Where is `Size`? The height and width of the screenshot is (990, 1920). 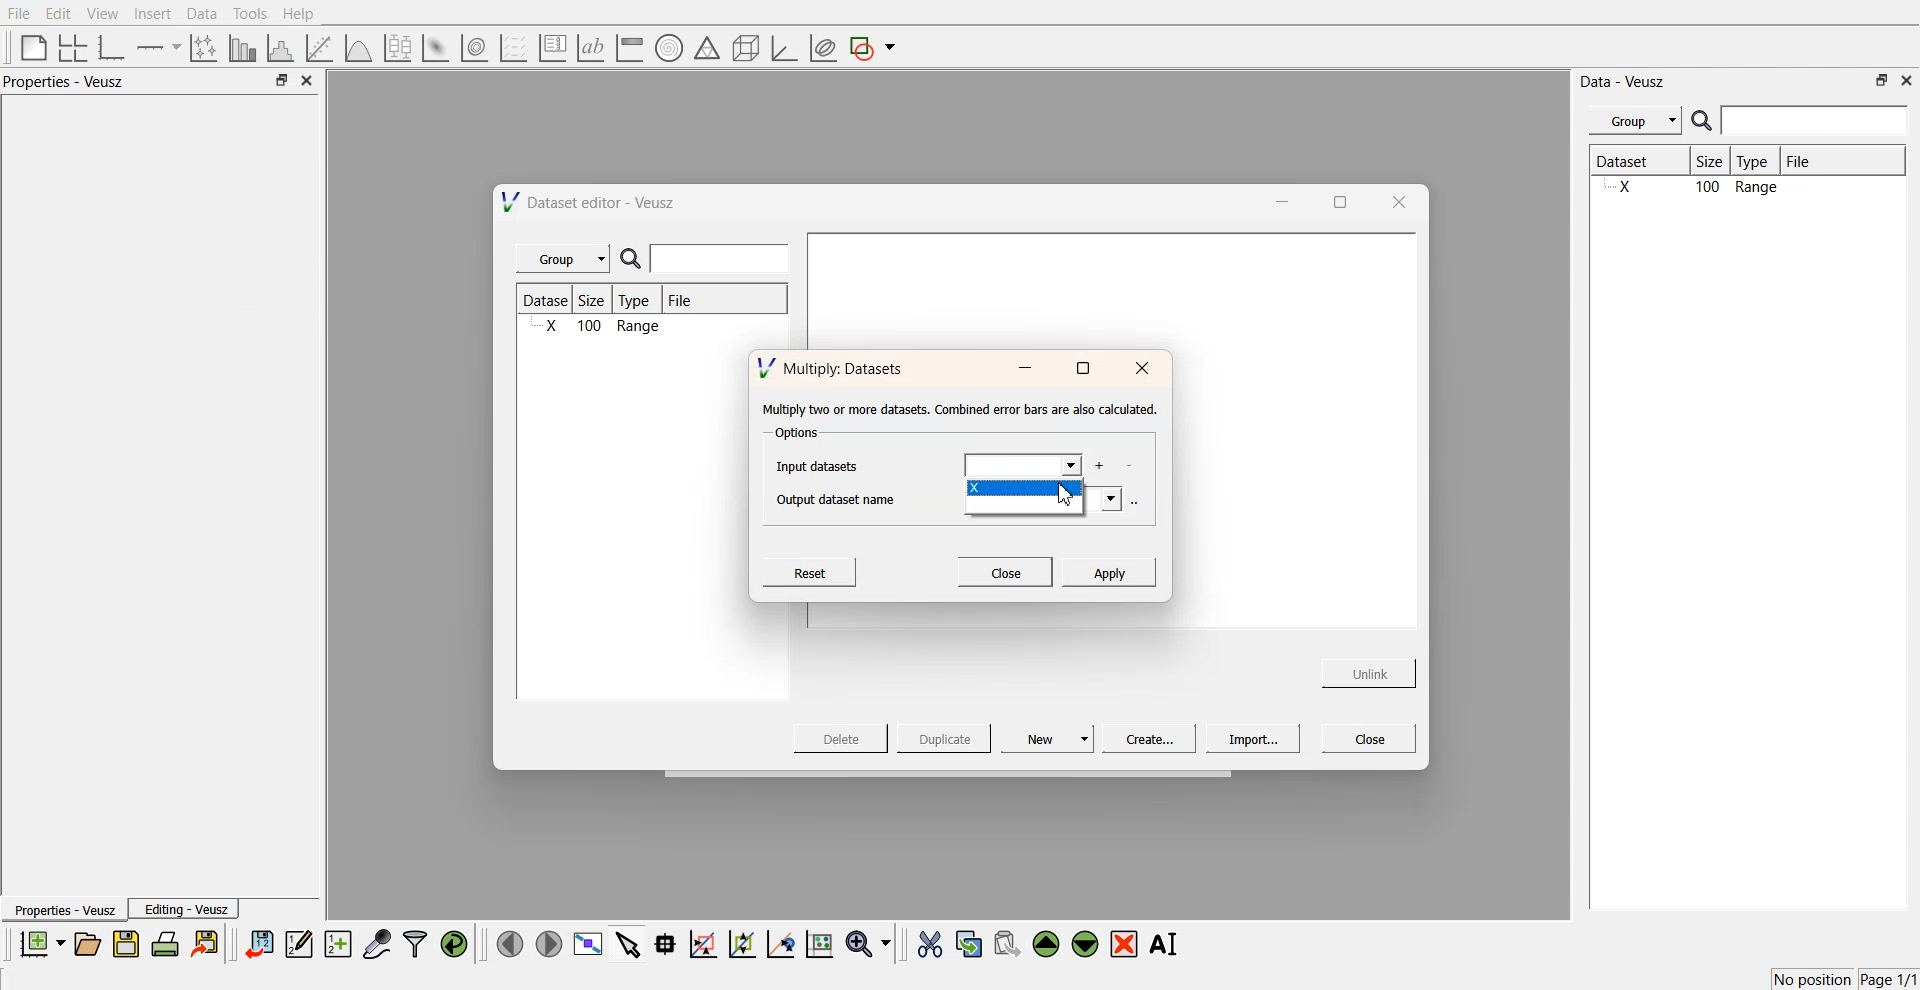
Size is located at coordinates (598, 301).